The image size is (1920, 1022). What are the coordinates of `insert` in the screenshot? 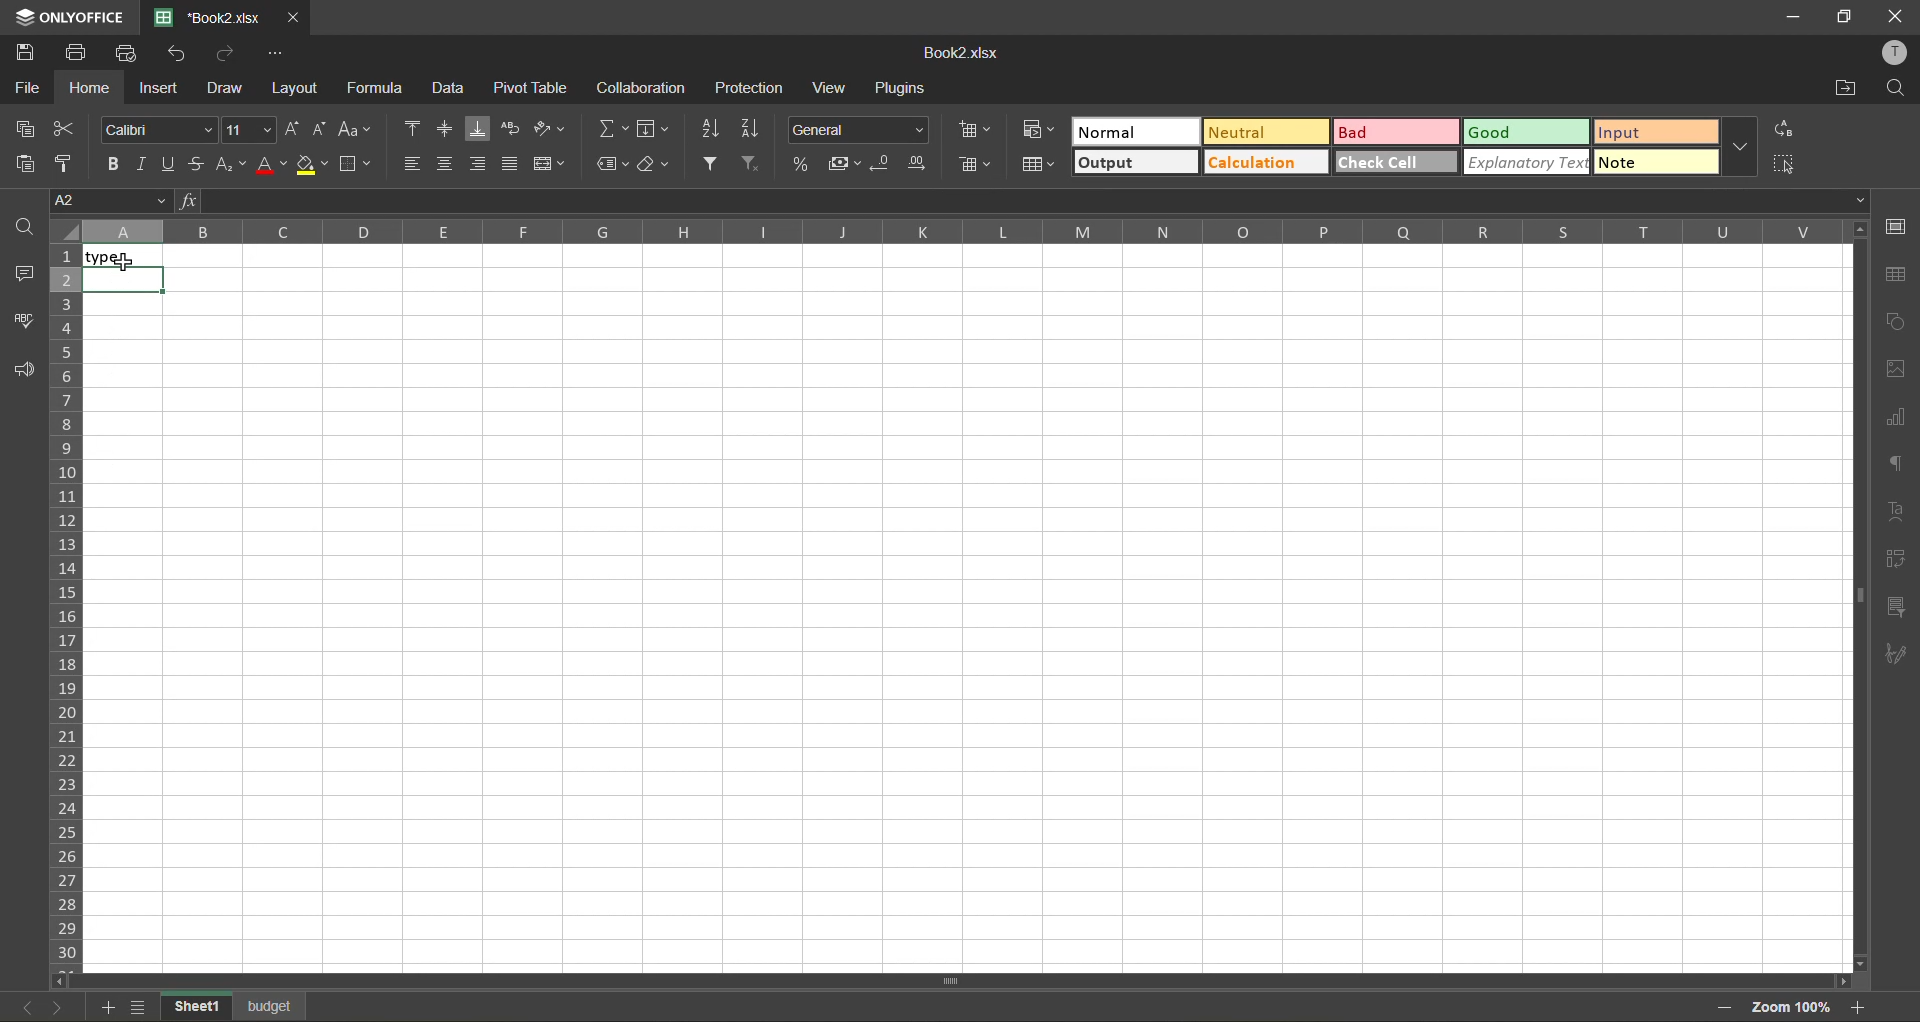 It's located at (161, 90).